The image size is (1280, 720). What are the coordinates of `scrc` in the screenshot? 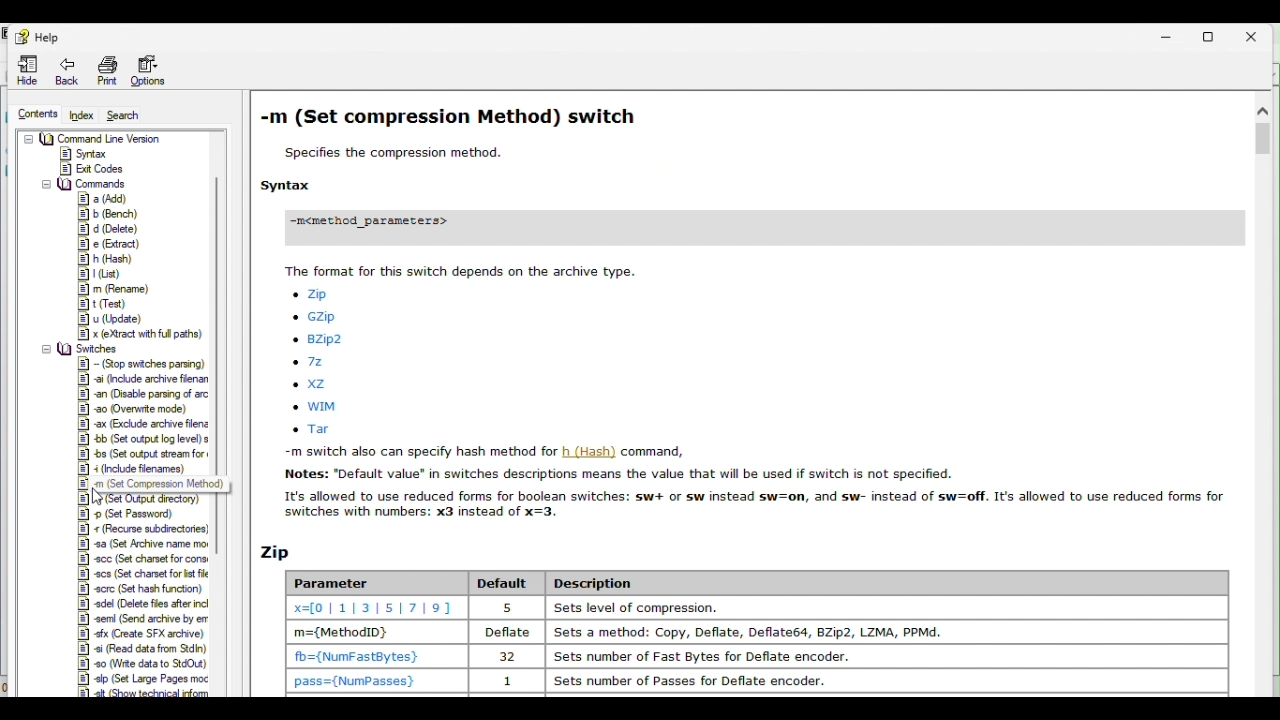 It's located at (140, 589).